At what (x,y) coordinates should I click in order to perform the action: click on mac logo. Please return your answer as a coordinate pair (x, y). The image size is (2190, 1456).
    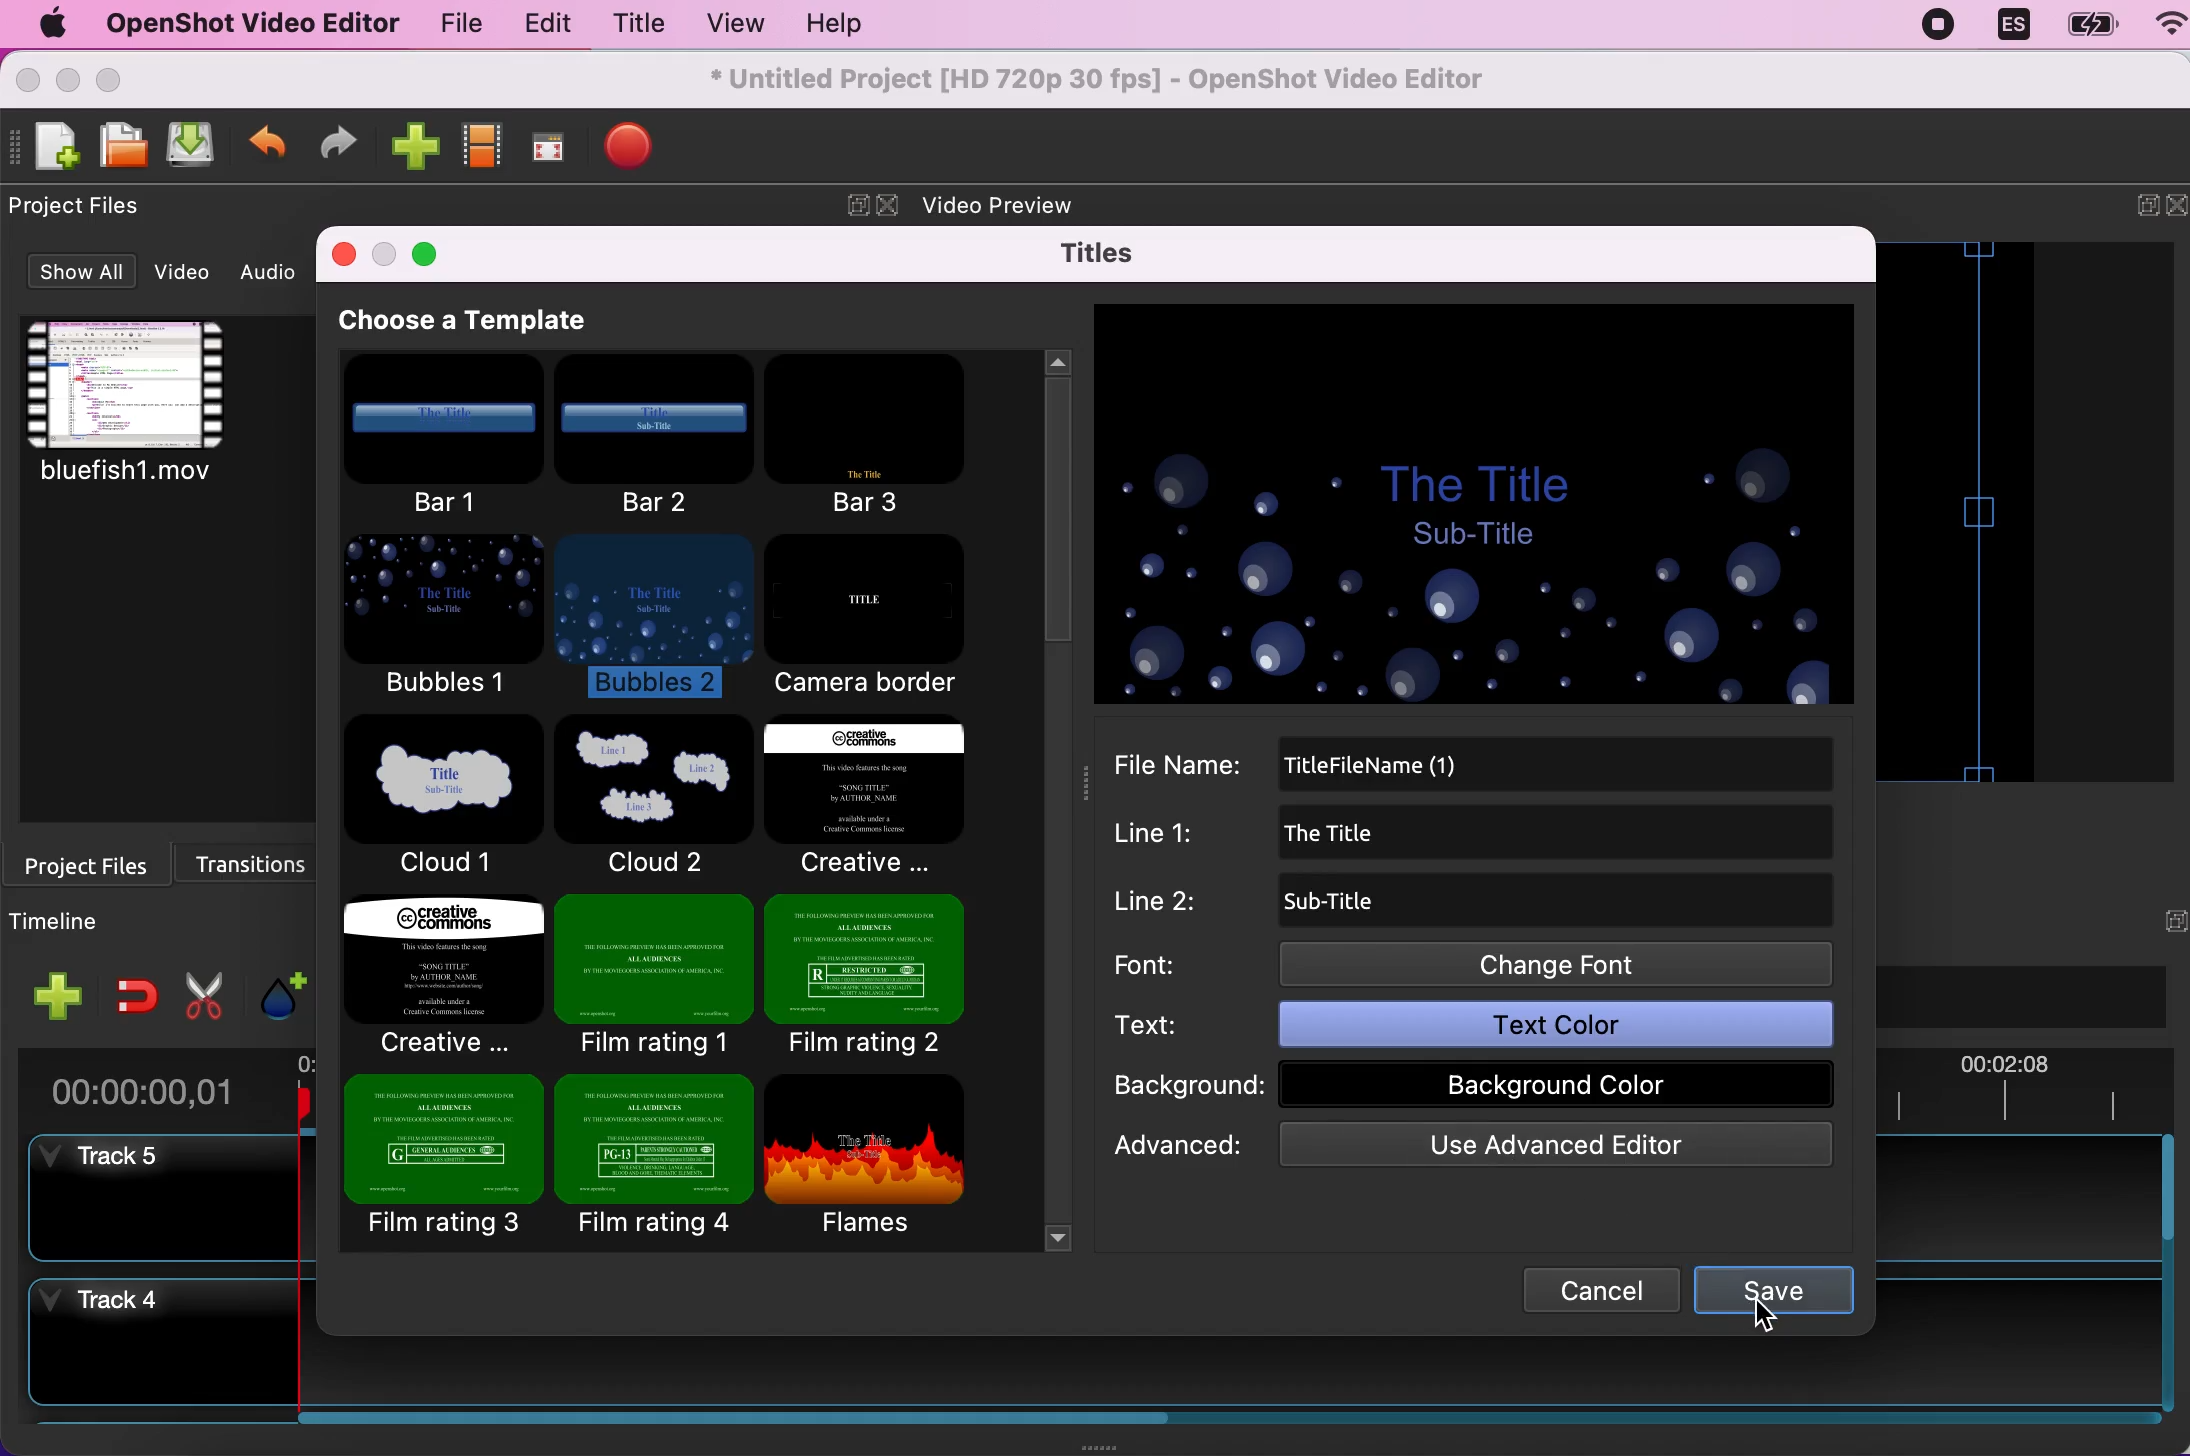
    Looking at the image, I should click on (45, 25).